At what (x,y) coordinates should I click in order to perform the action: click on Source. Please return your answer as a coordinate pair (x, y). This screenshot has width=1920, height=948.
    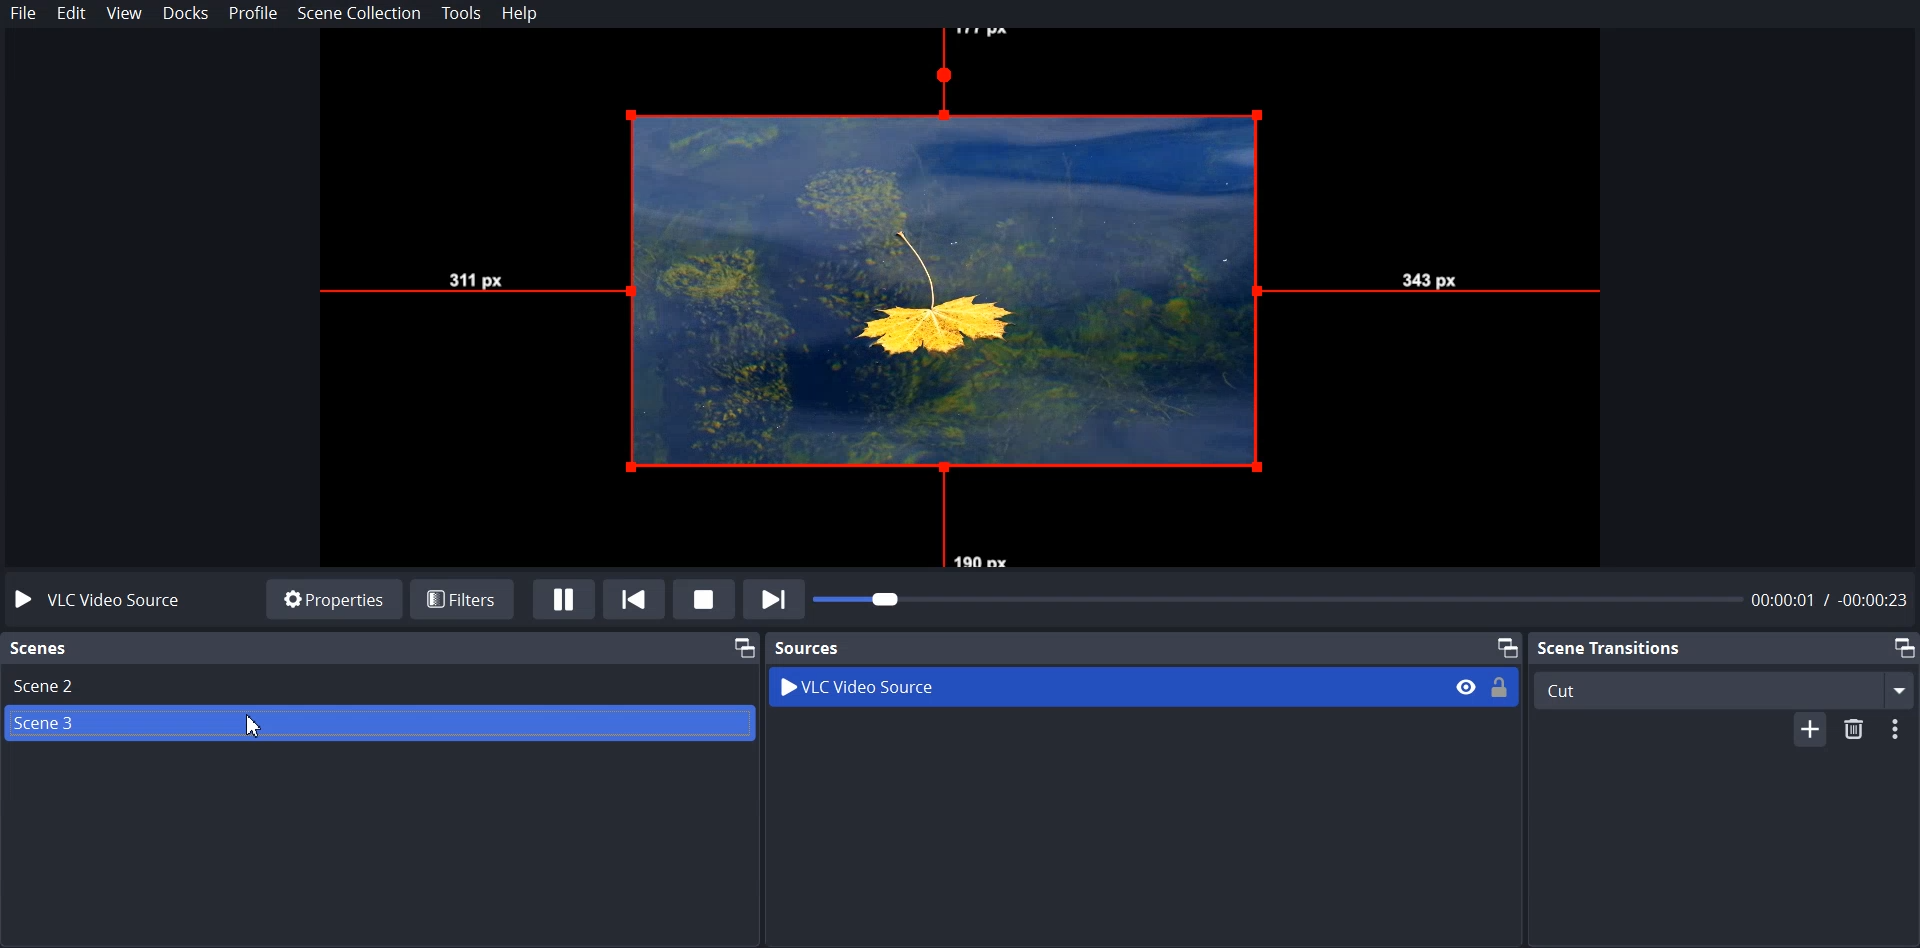
    Looking at the image, I should click on (810, 647).